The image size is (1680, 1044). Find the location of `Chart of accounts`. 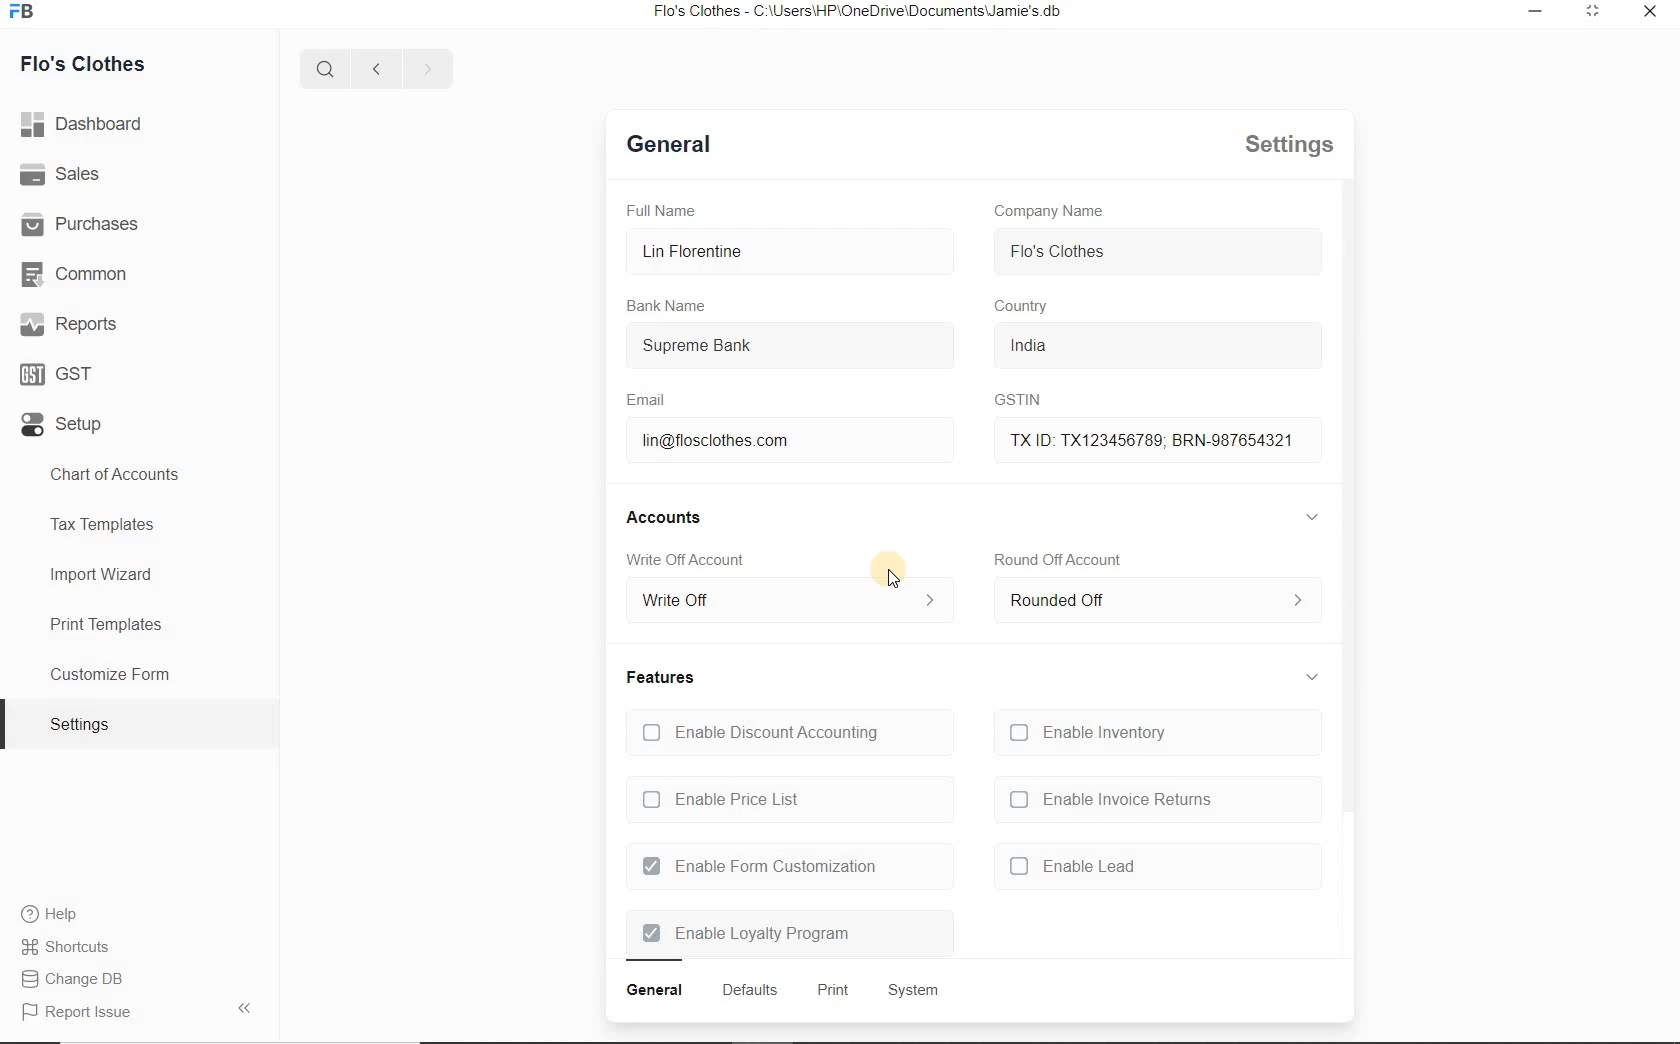

Chart of accounts is located at coordinates (140, 475).